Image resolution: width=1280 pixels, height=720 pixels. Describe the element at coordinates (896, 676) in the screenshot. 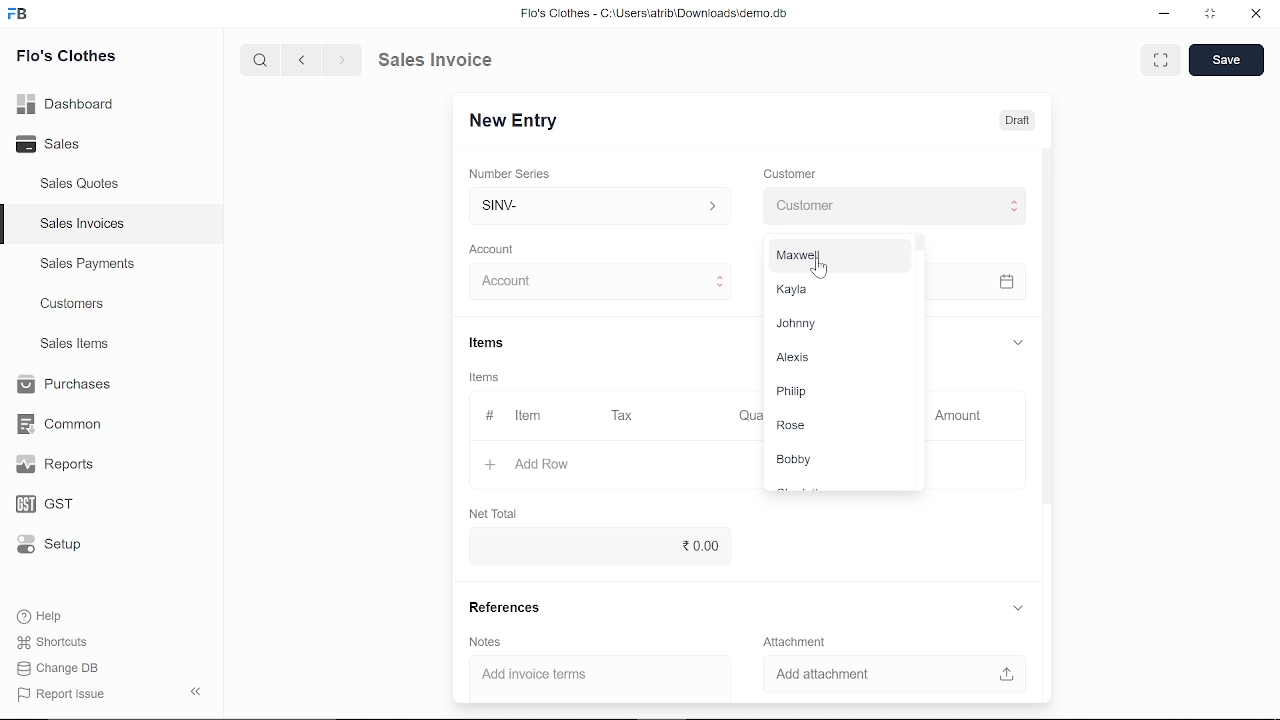

I see `Add attachment` at that location.